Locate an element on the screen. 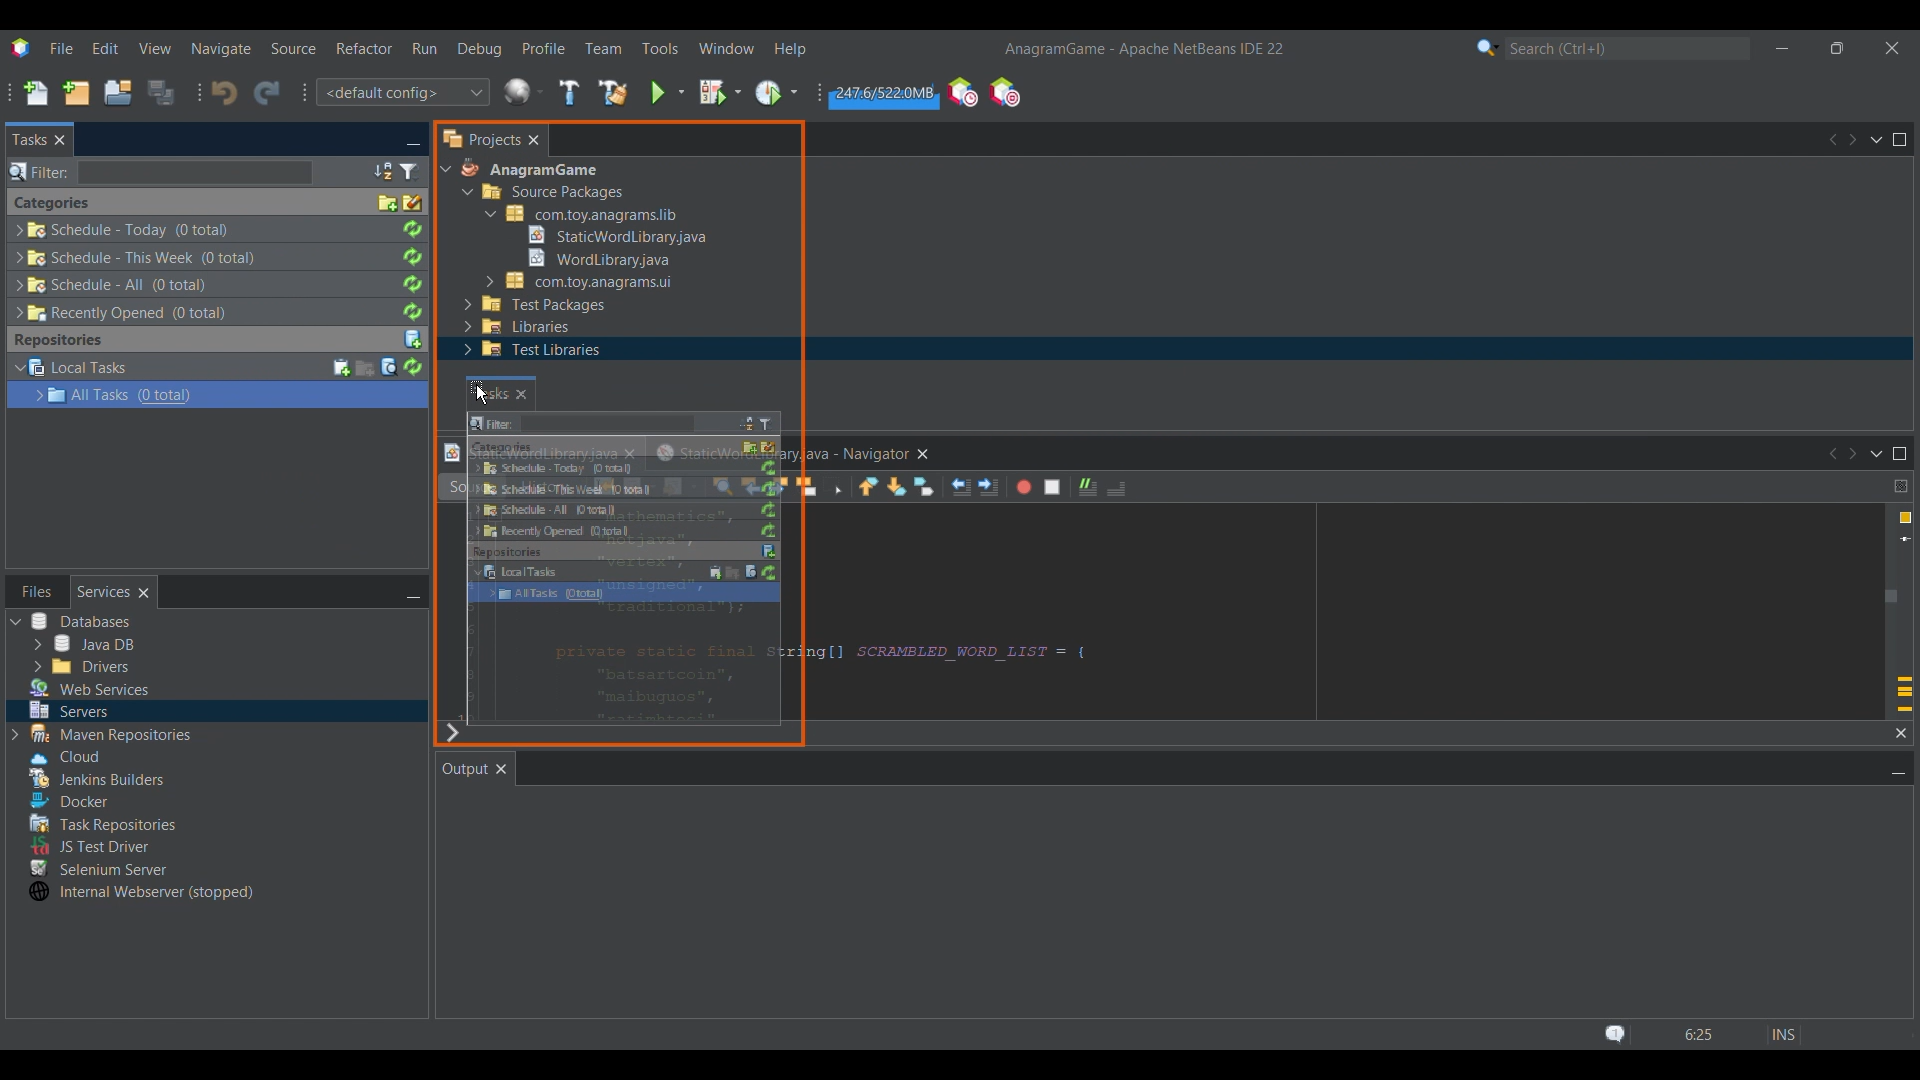 This screenshot has height=1080, width=1920. Minimize is located at coordinates (1783, 49).